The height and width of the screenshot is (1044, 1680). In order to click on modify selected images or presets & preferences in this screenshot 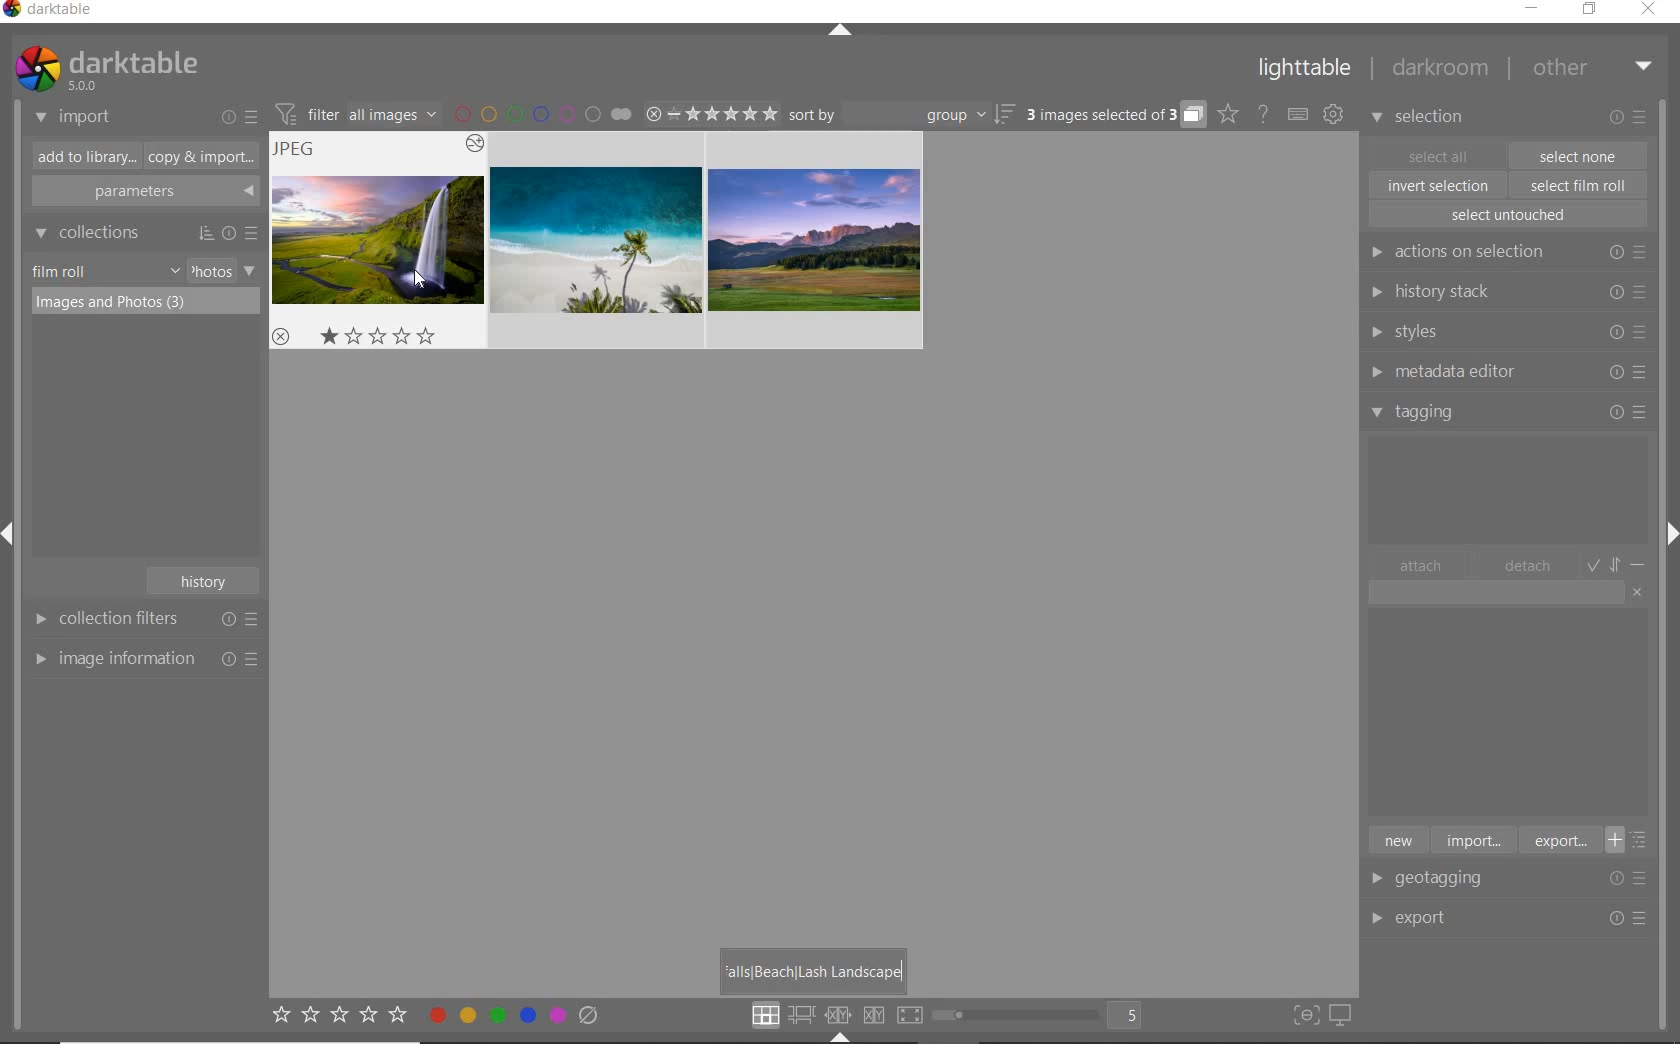, I will do `click(1631, 118)`.